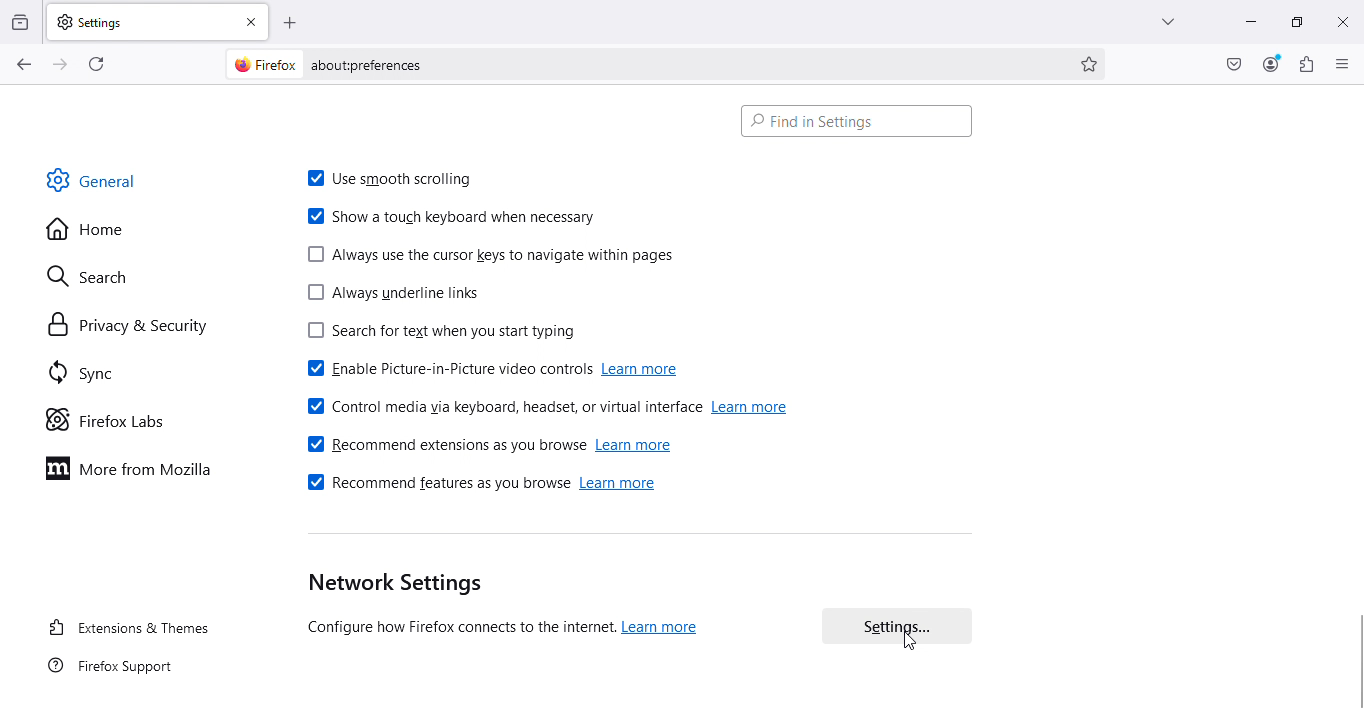 The height and width of the screenshot is (720, 1364). What do you see at coordinates (1248, 21) in the screenshot?
I see `Minimize` at bounding box center [1248, 21].